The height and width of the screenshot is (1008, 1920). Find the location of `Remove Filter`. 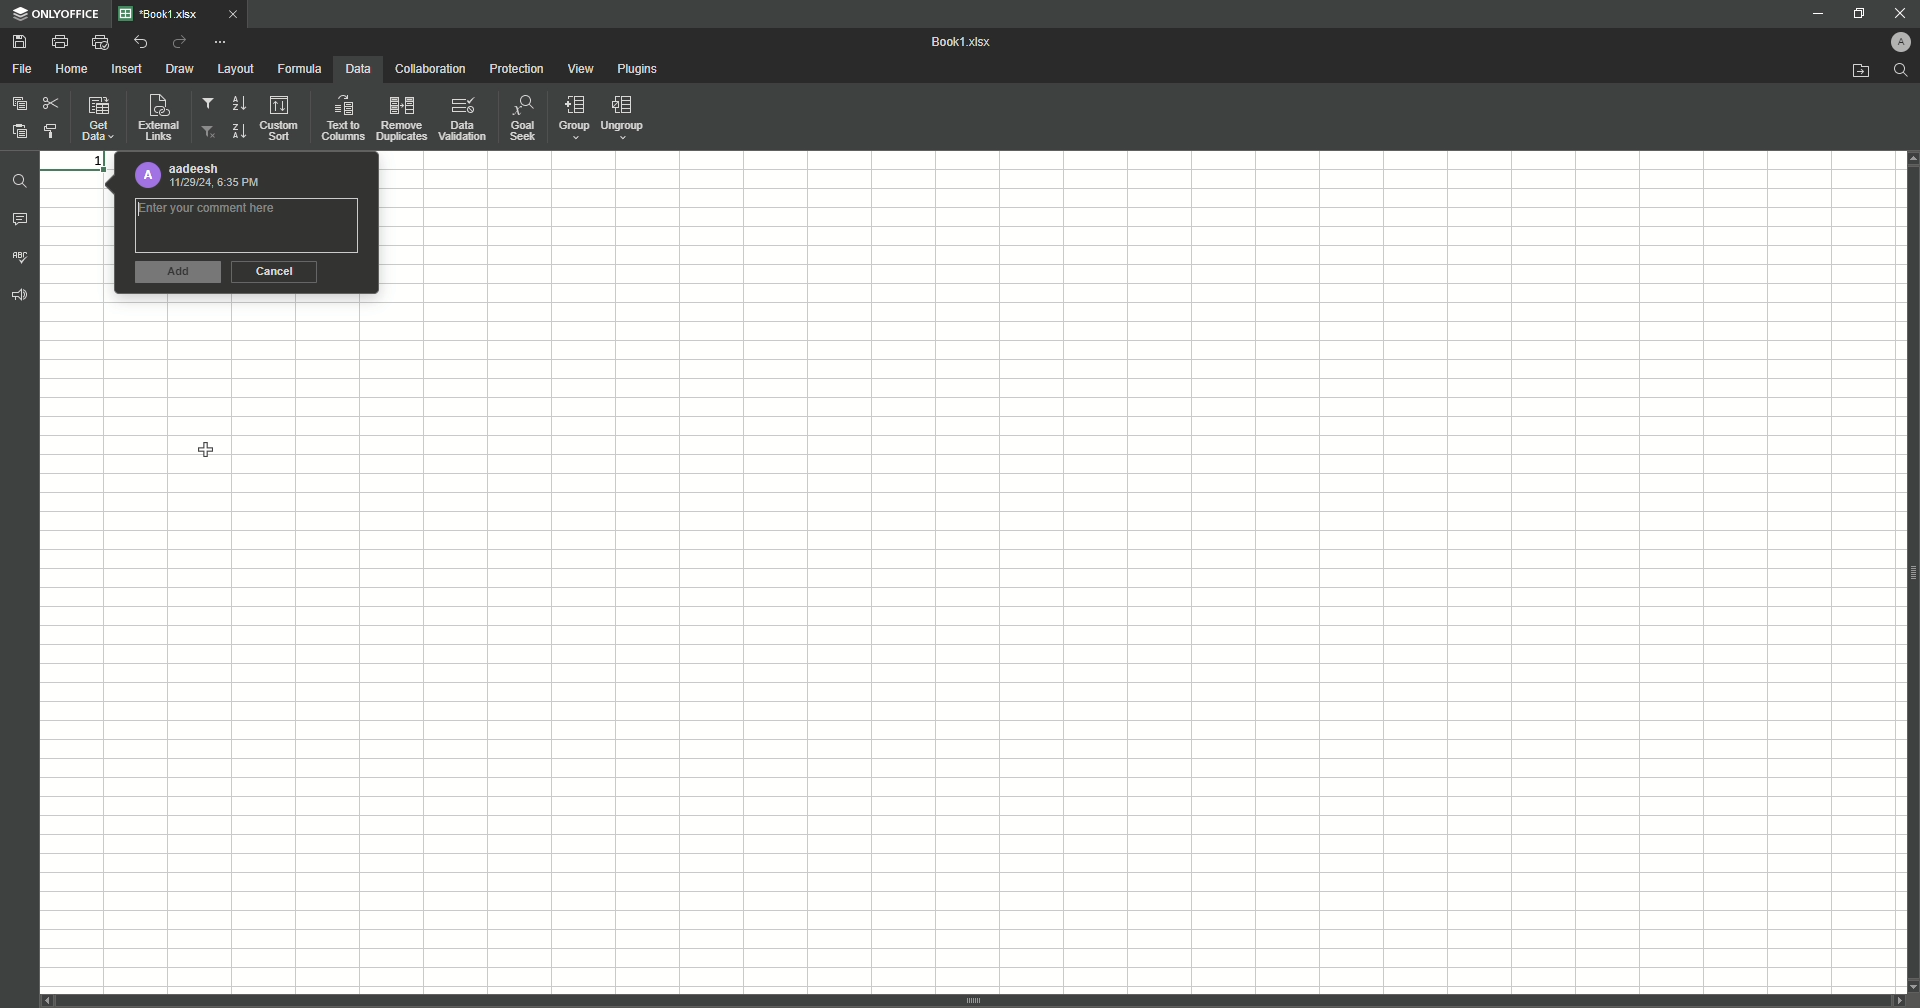

Remove Filter is located at coordinates (209, 132).